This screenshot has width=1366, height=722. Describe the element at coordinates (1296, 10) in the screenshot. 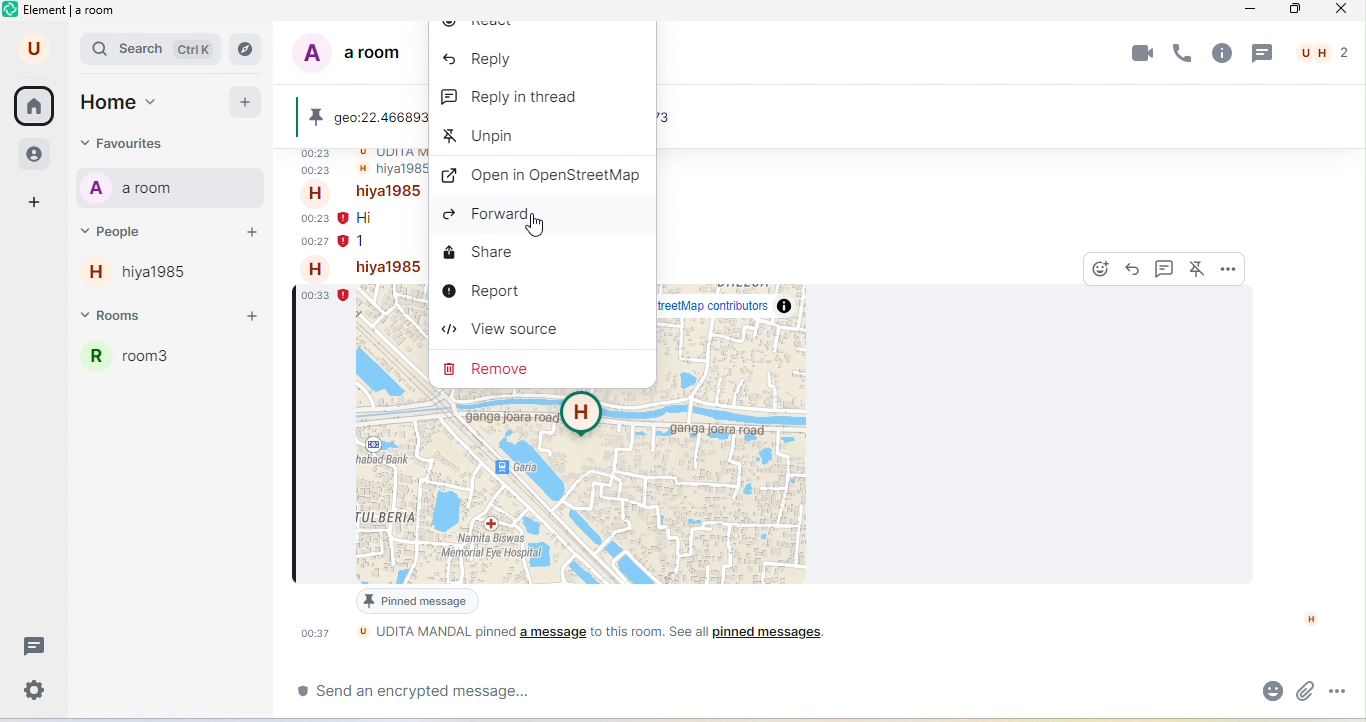

I see `maximize` at that location.